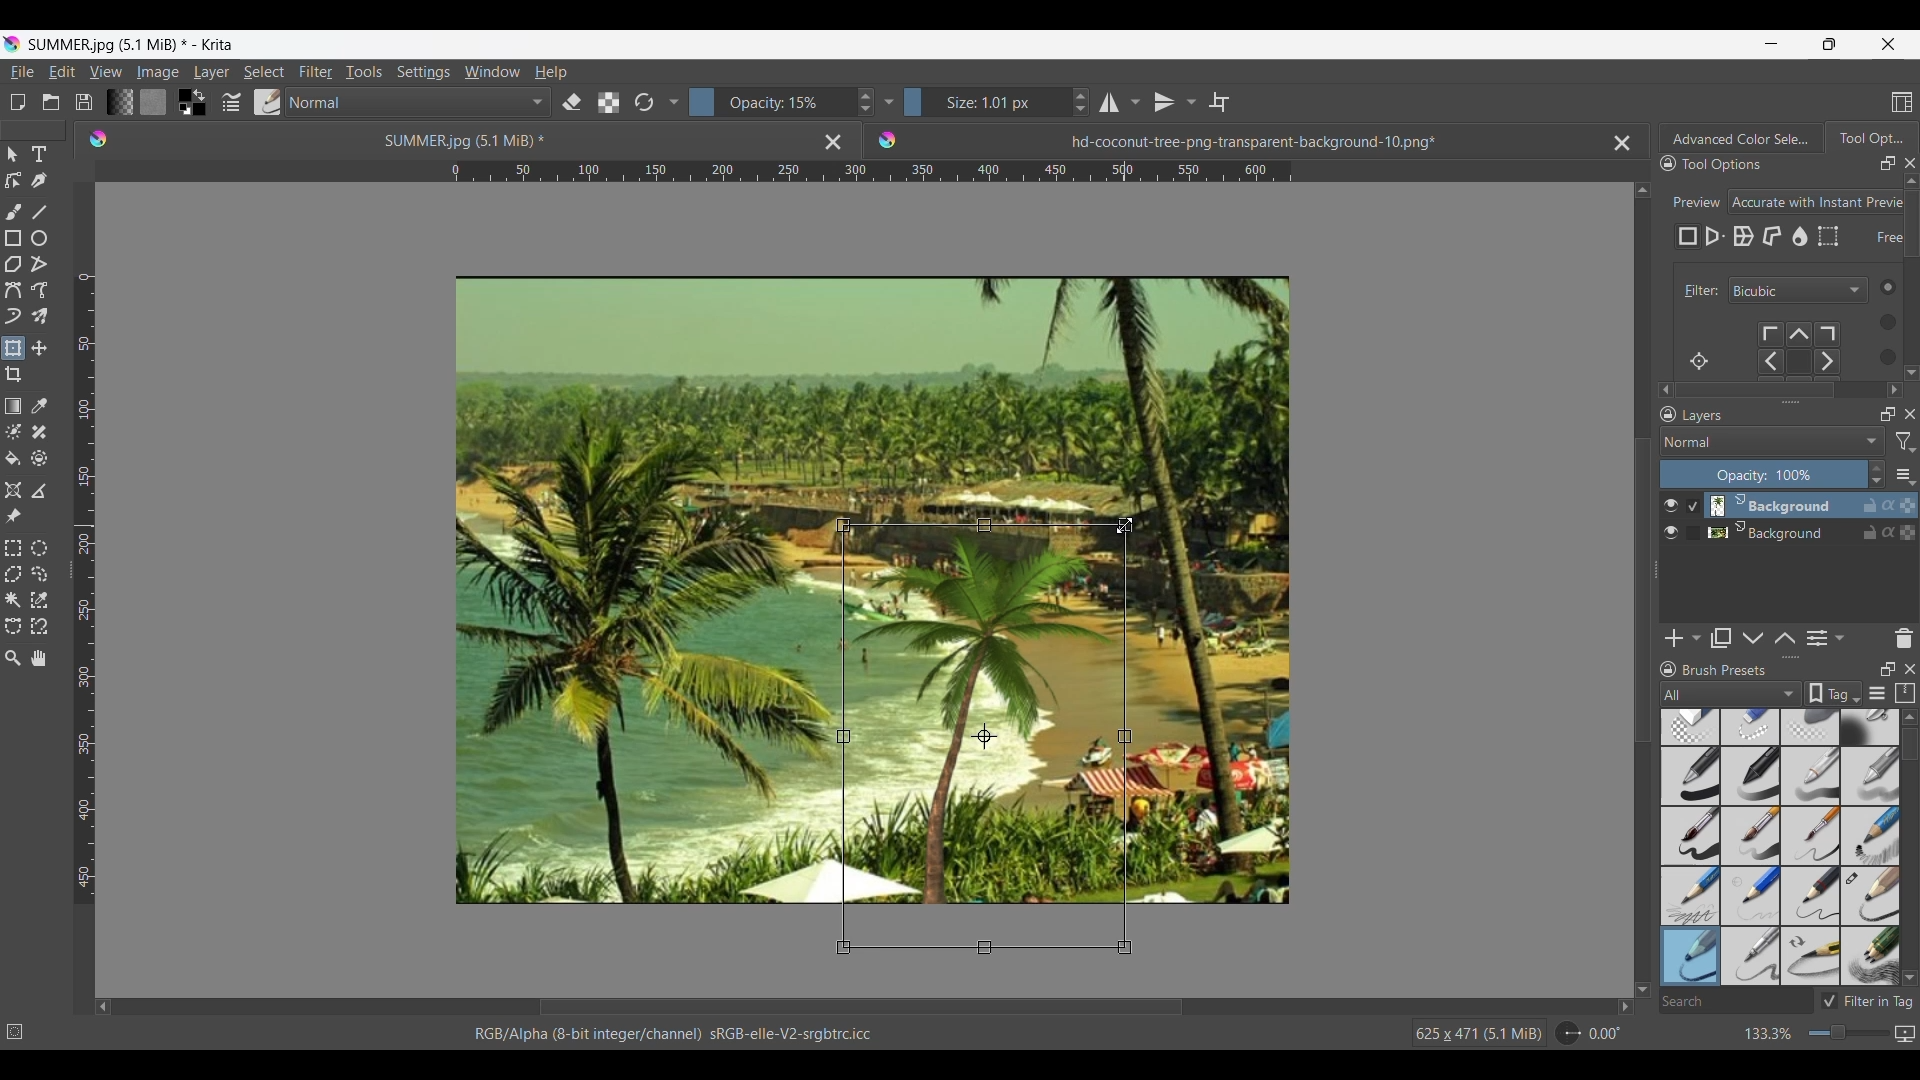 The image size is (1920, 1080). Describe the element at coordinates (1891, 505) in the screenshot. I see `Sync` at that location.